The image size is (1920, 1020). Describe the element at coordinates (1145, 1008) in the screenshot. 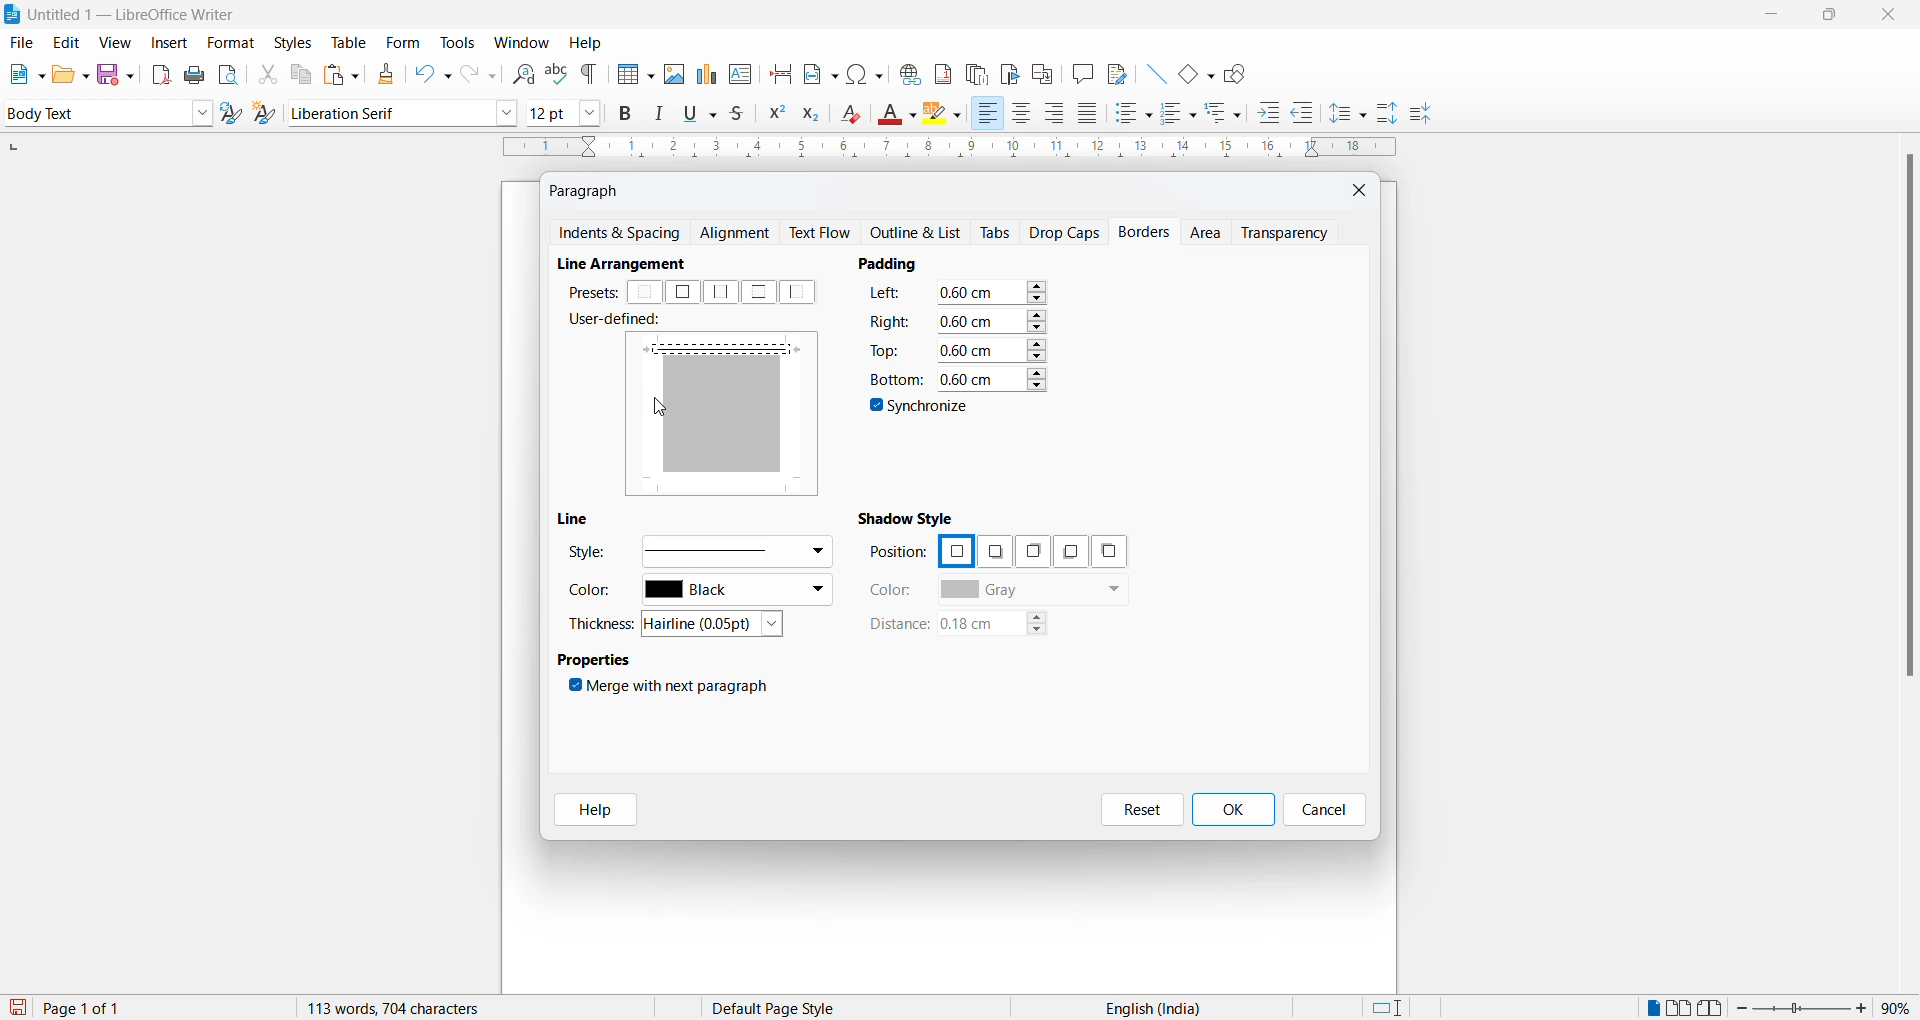

I see `text language` at that location.